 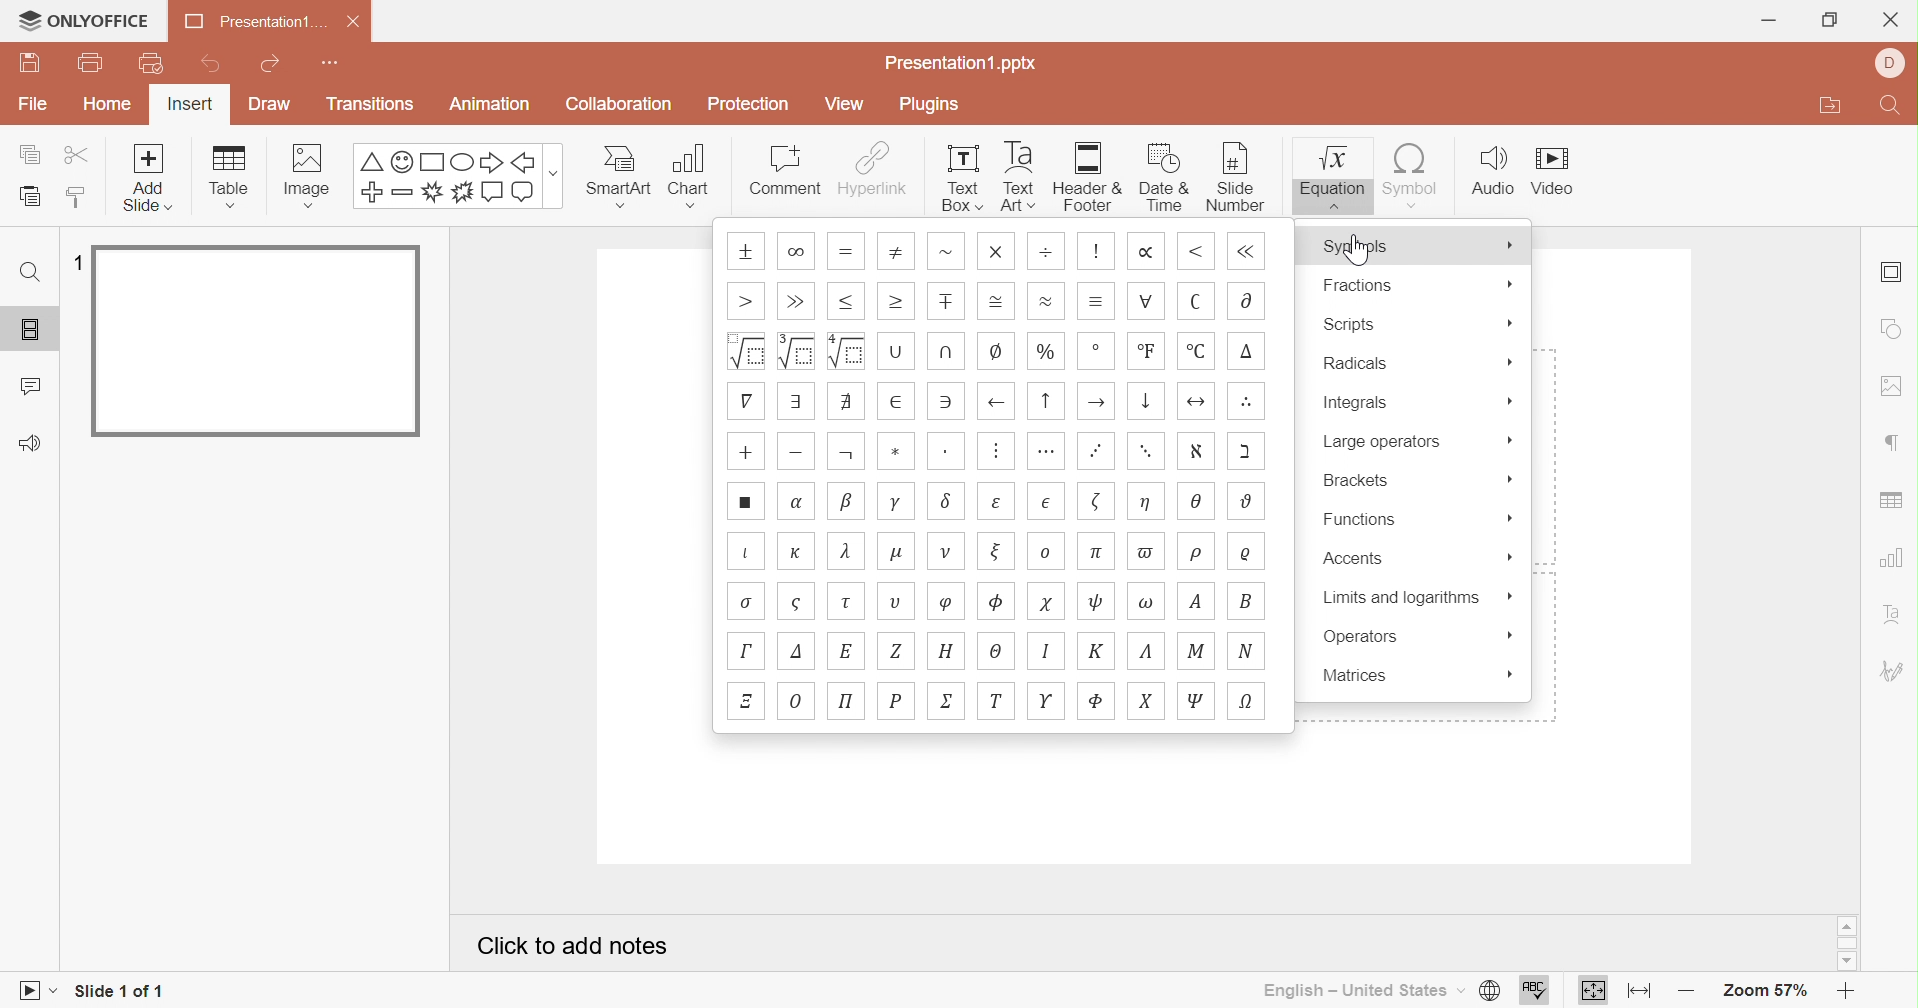 What do you see at coordinates (1835, 19) in the screenshot?
I see `Restore Down` at bounding box center [1835, 19].